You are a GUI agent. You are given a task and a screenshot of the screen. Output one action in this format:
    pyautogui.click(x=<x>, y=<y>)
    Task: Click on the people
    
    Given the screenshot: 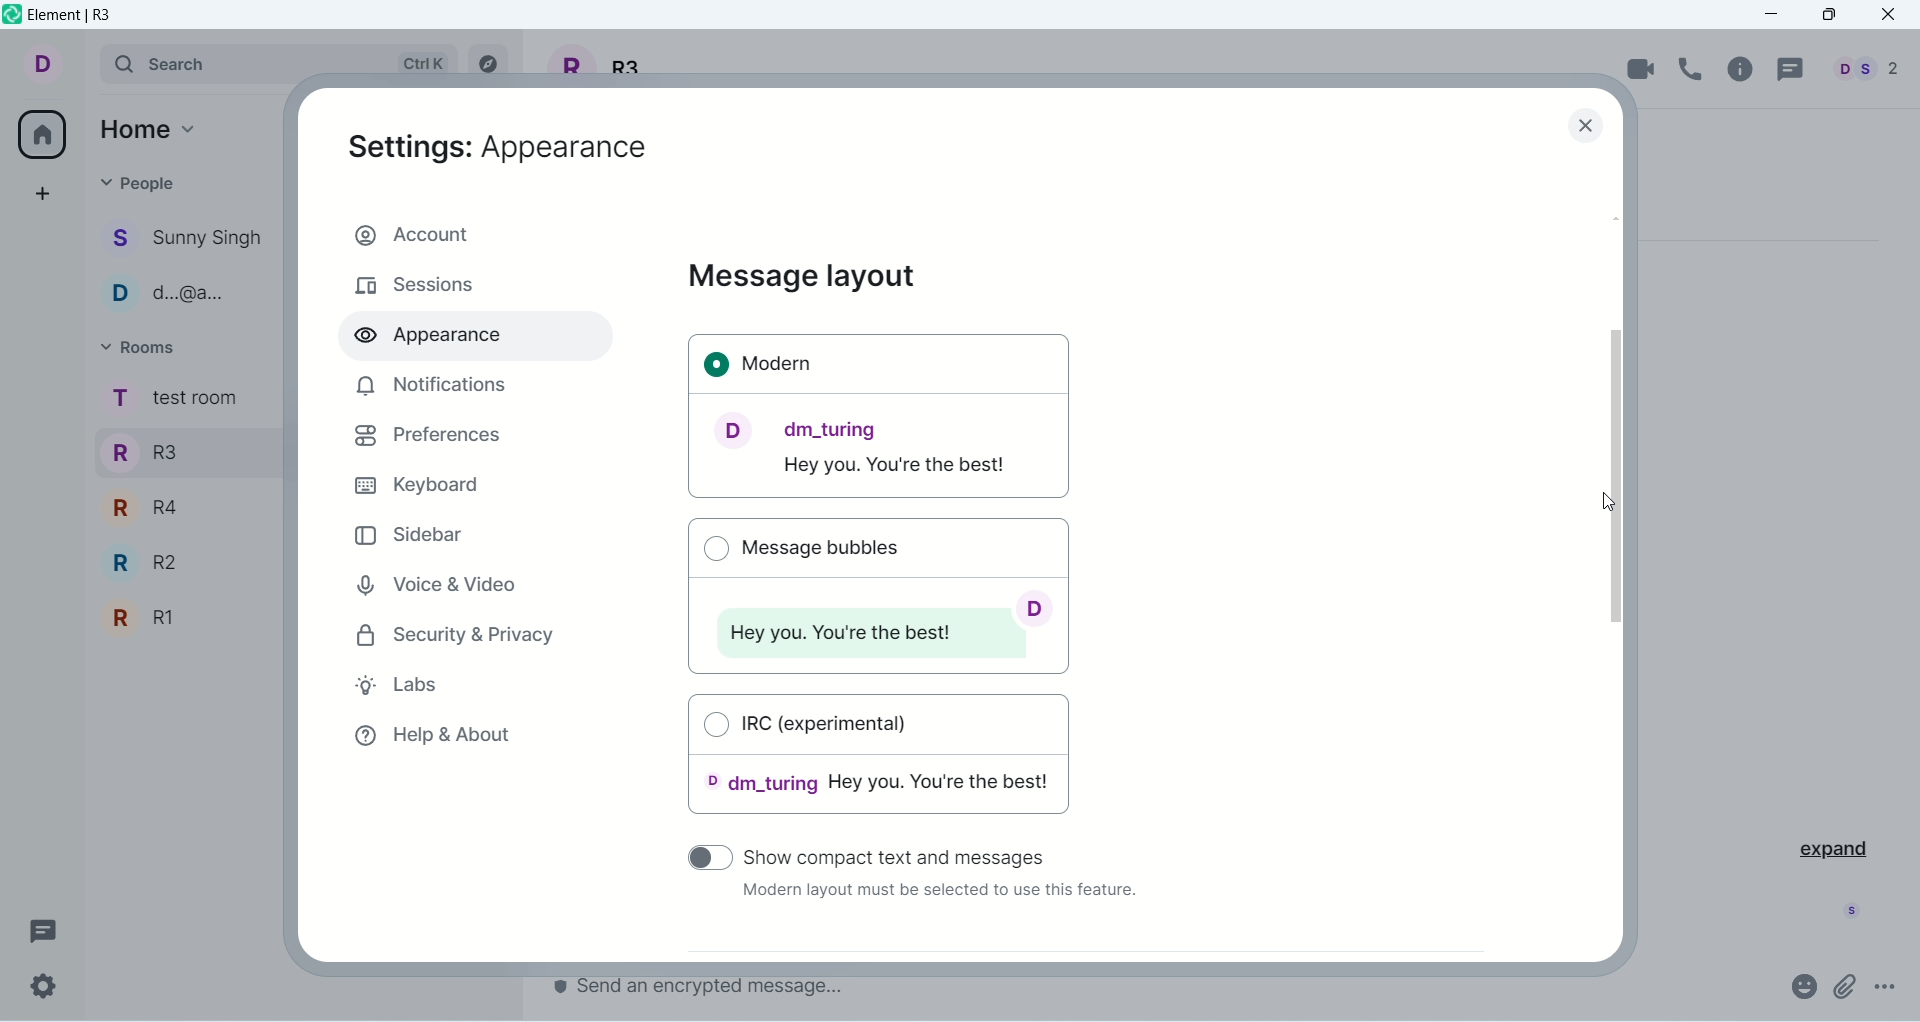 What is the action you would take?
    pyautogui.click(x=1862, y=69)
    